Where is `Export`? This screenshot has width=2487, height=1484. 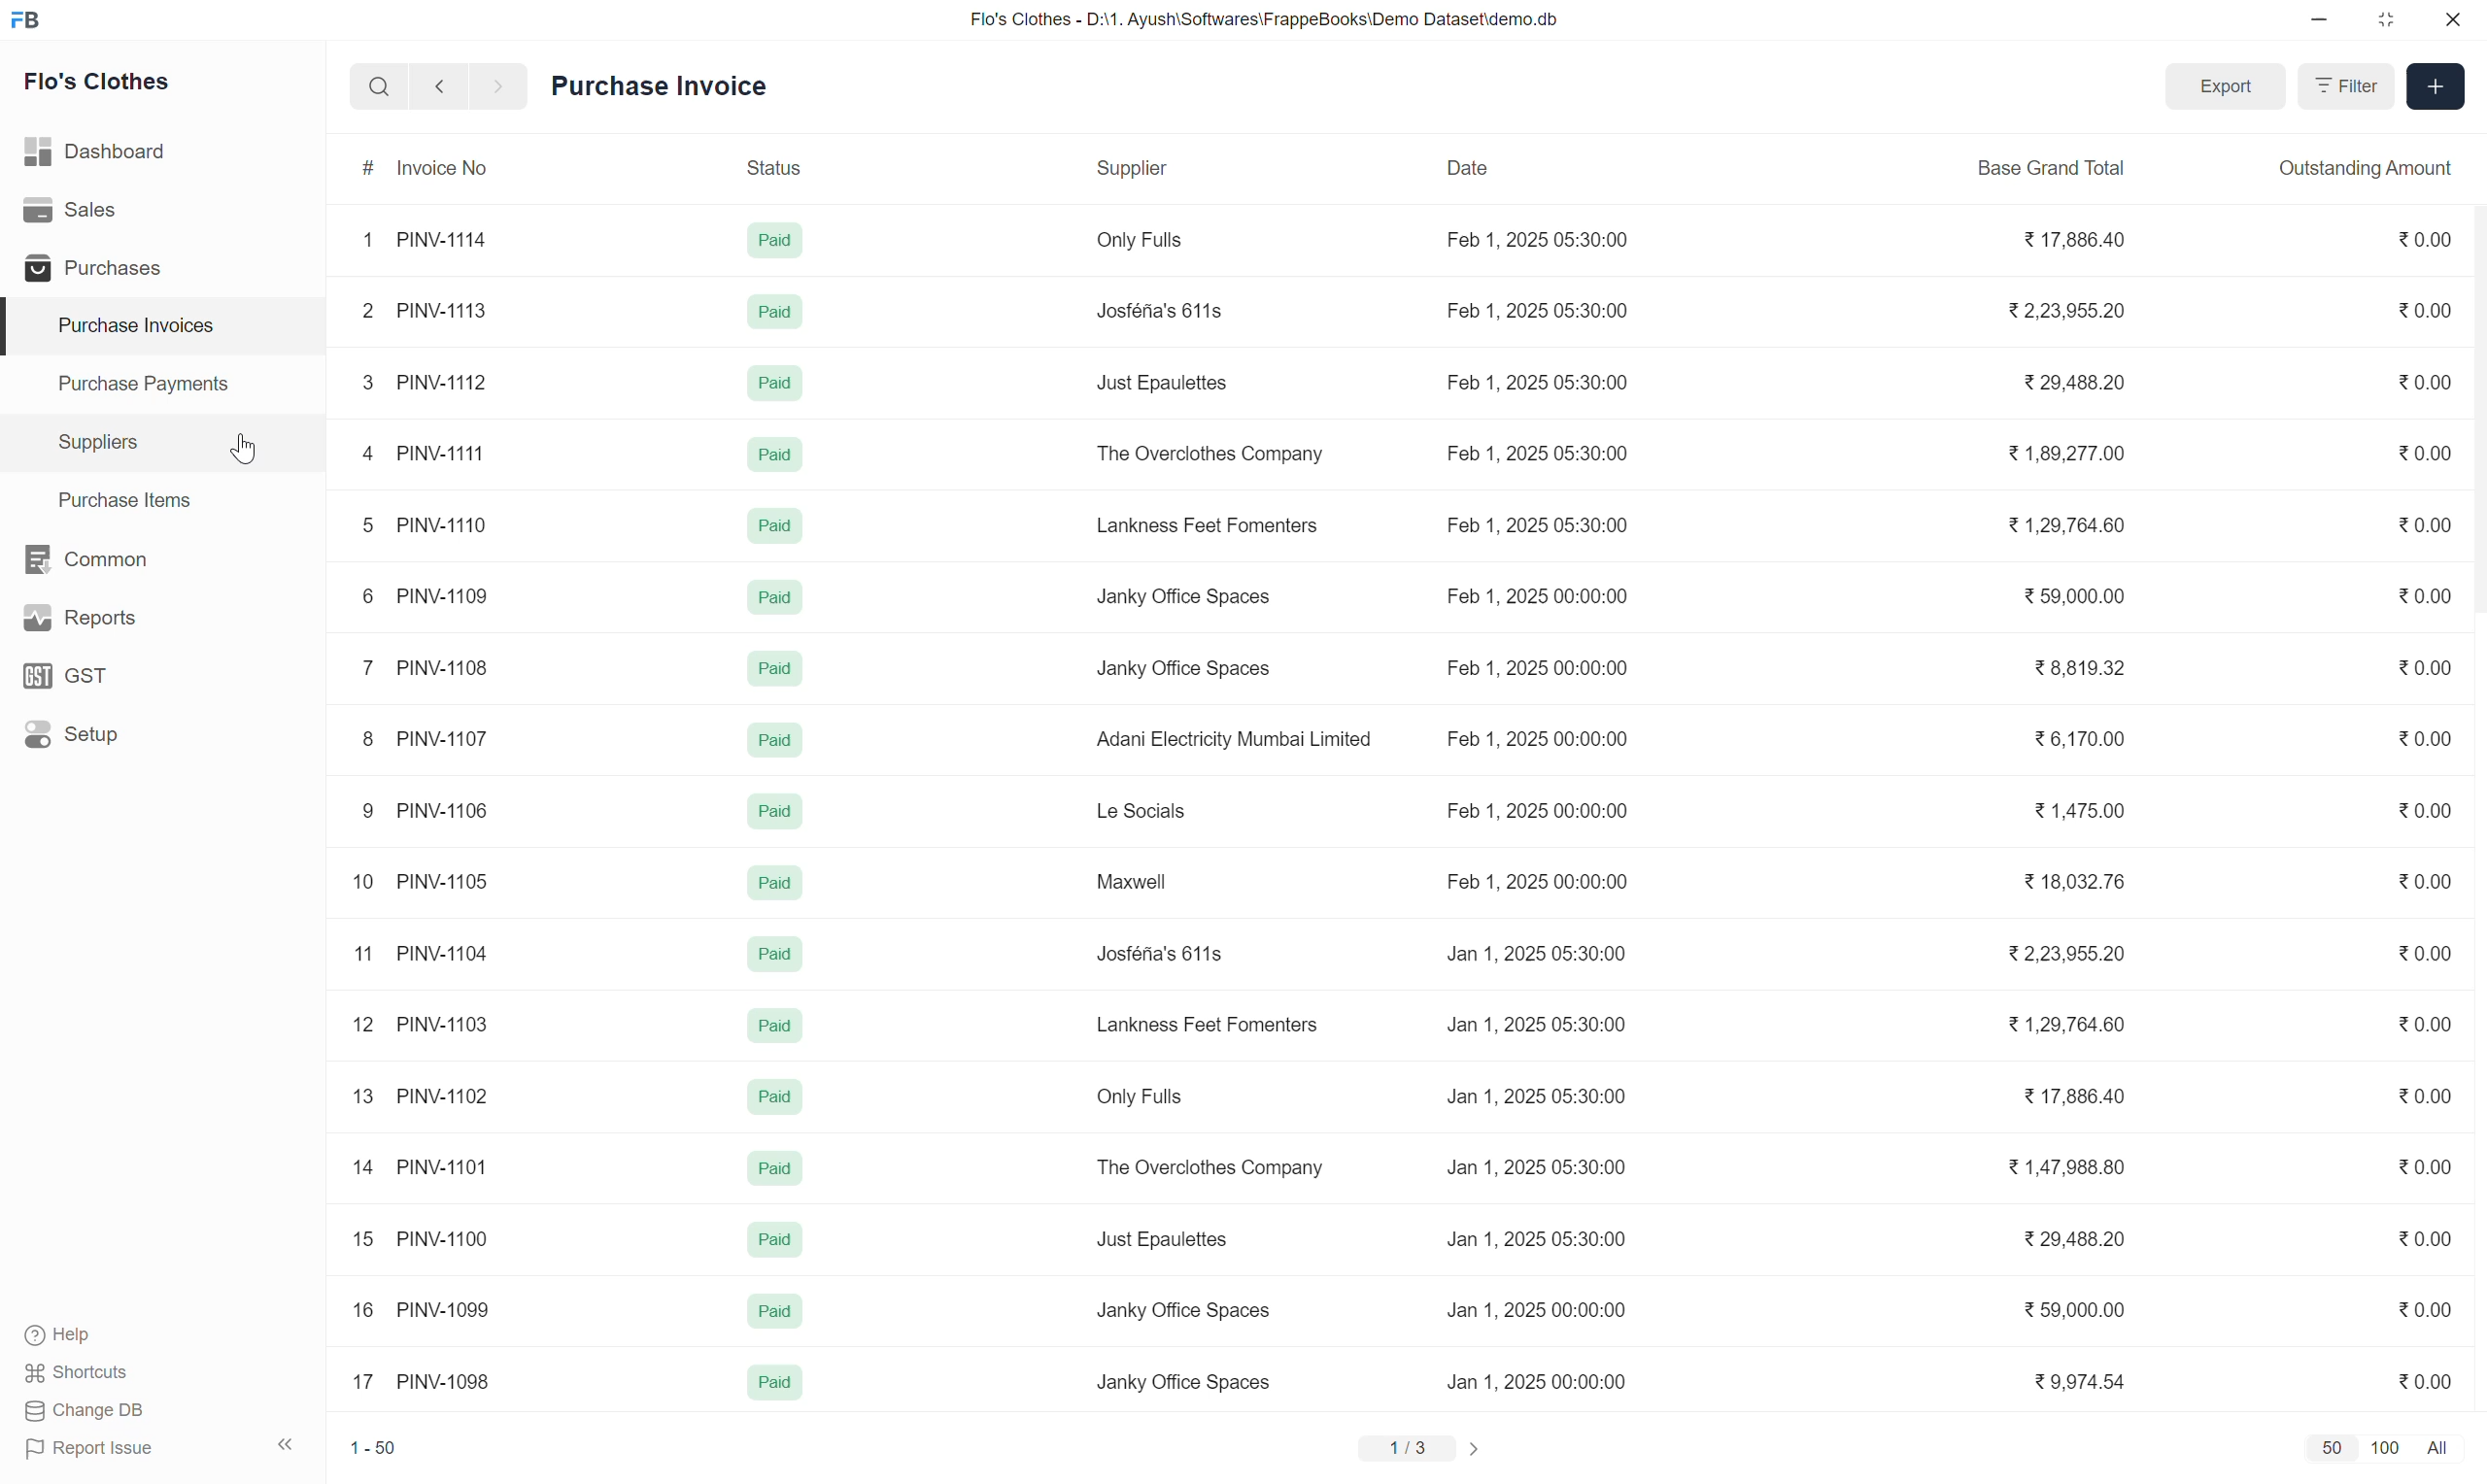 Export is located at coordinates (2226, 87).